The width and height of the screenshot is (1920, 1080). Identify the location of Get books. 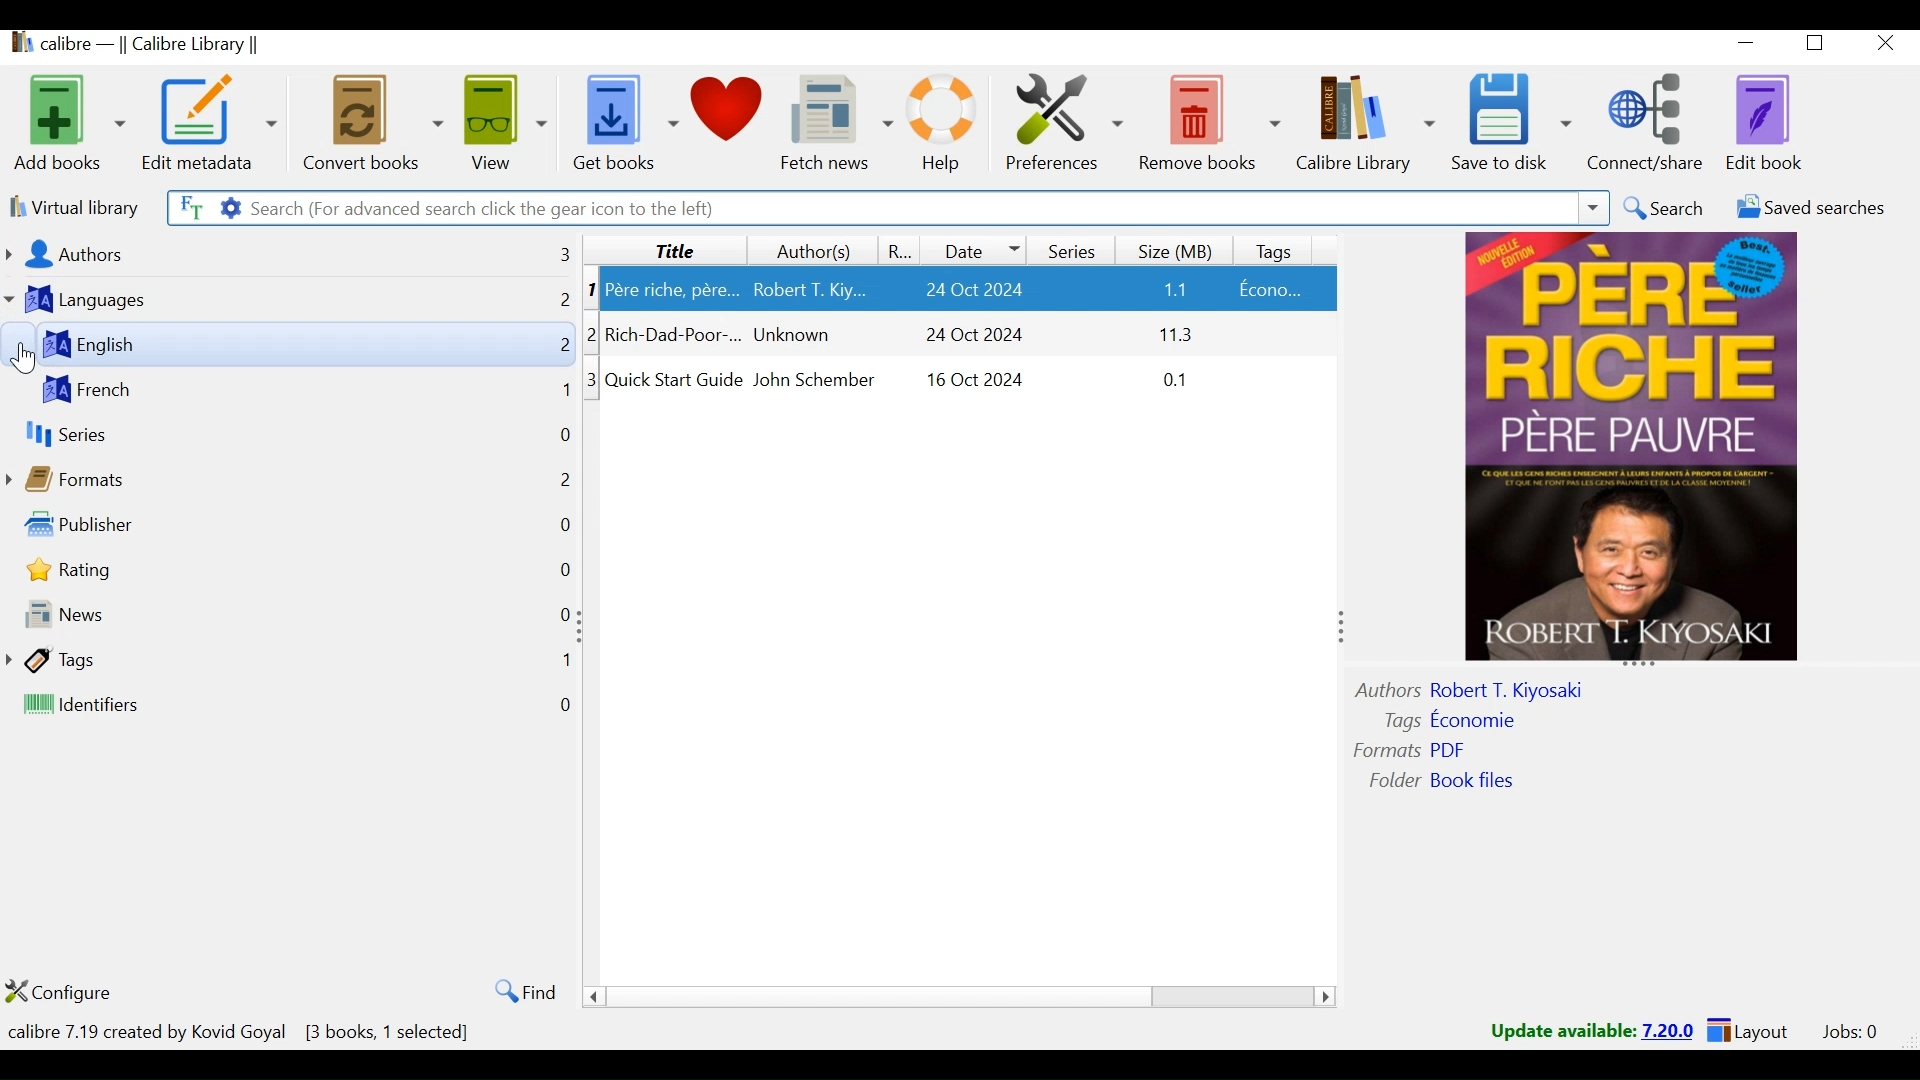
(622, 123).